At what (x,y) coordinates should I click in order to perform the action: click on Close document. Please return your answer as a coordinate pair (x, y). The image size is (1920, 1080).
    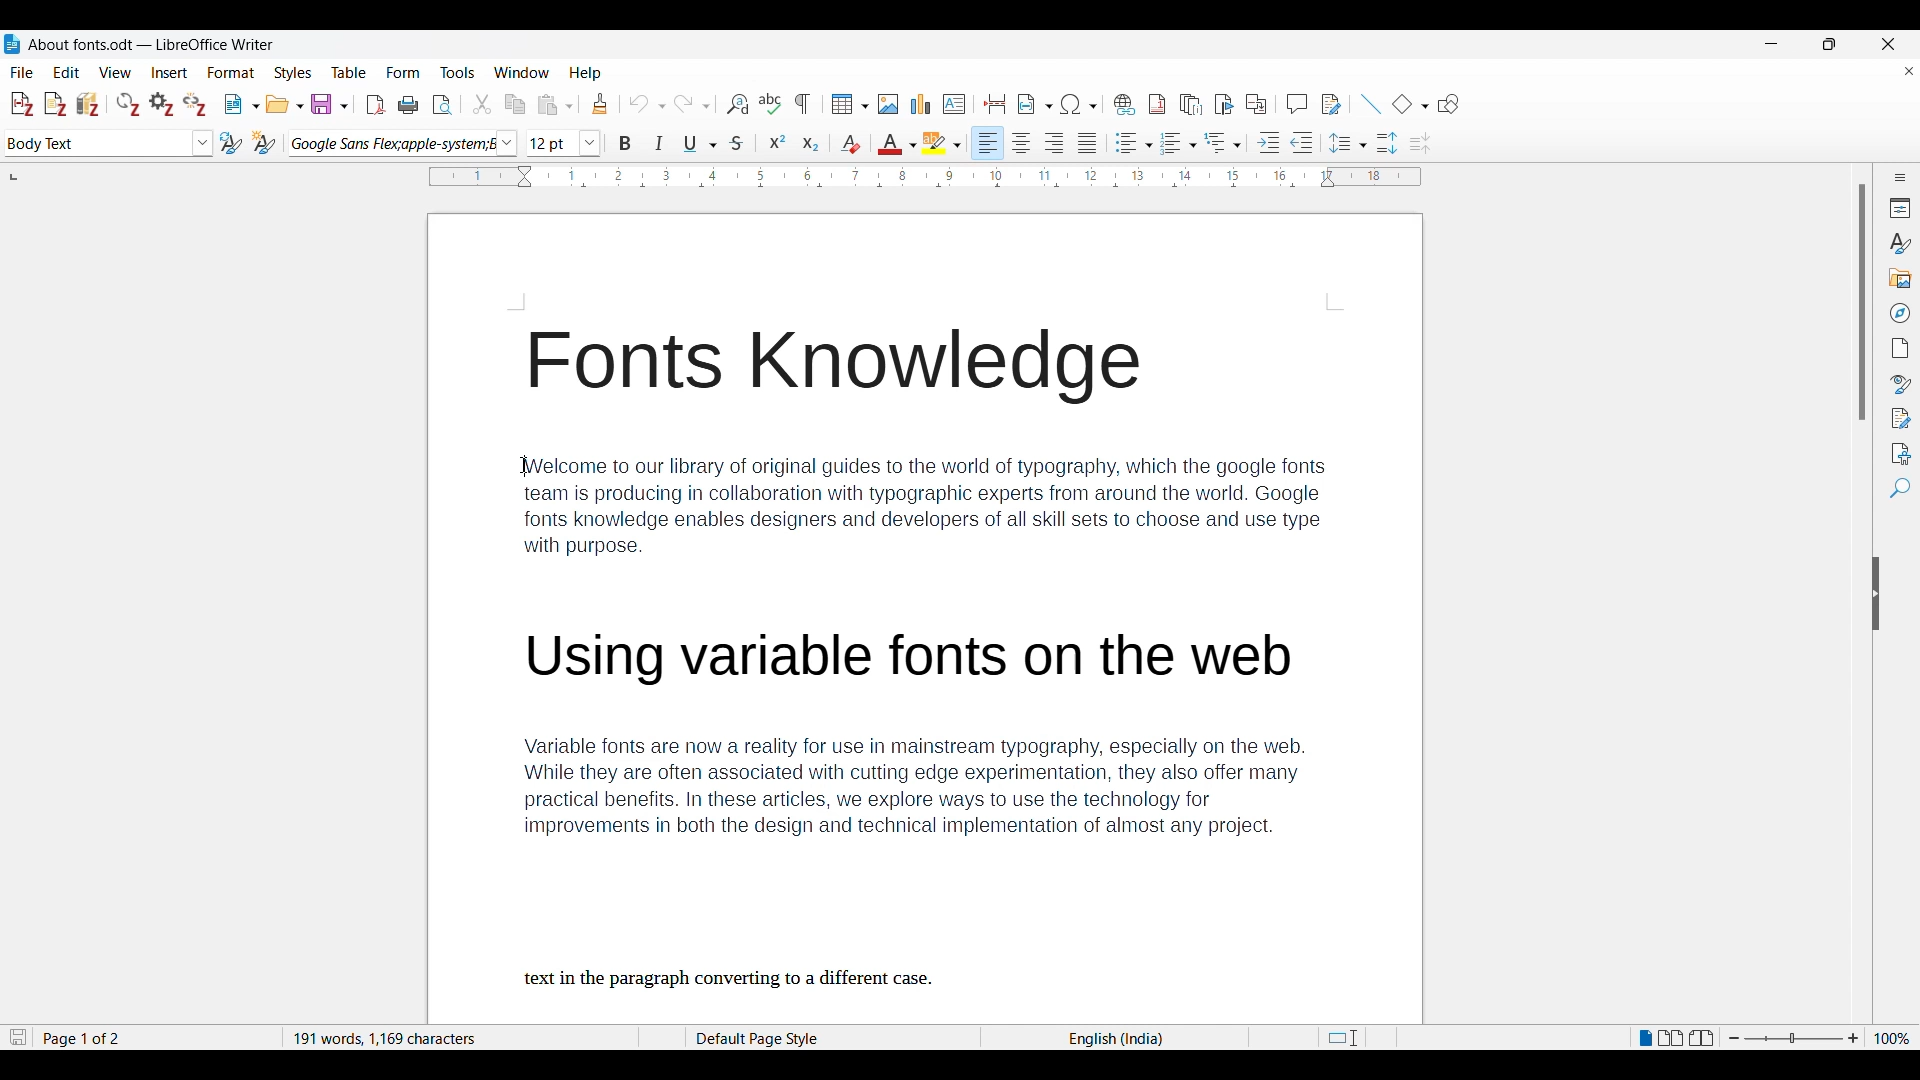
    Looking at the image, I should click on (1910, 71).